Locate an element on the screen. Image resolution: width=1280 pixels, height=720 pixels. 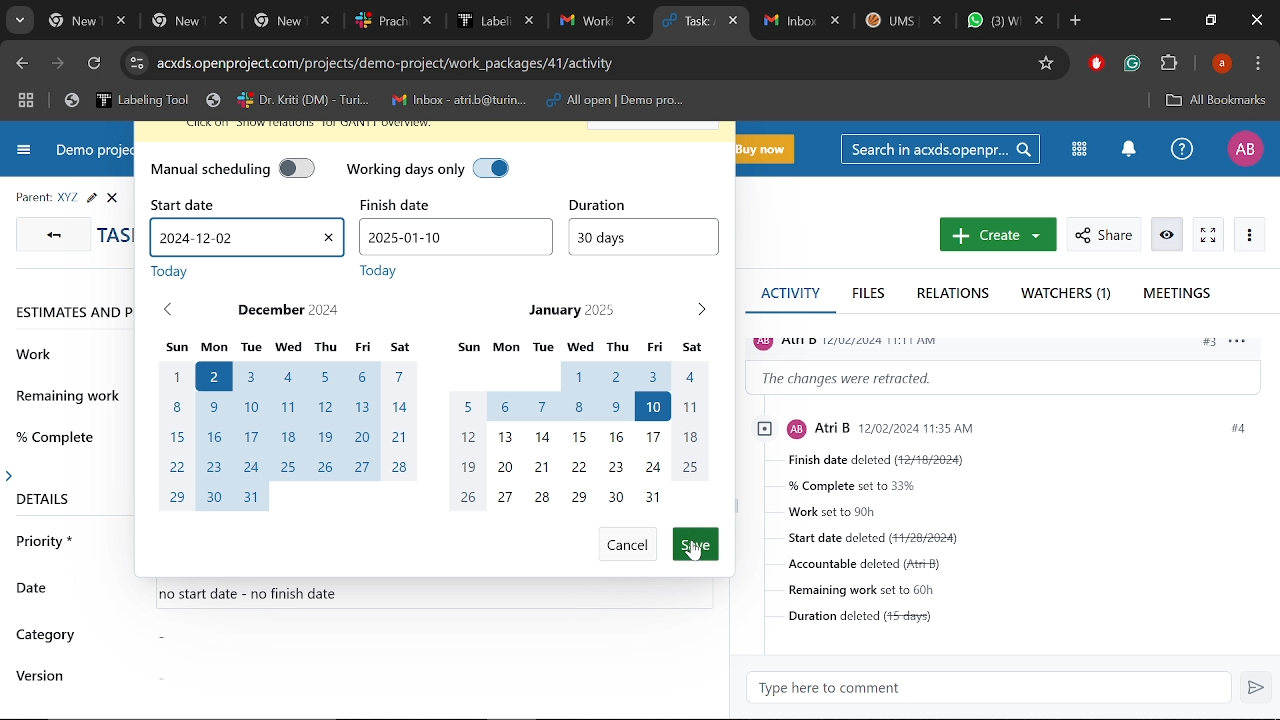
remaining work is located at coordinates (71, 400).